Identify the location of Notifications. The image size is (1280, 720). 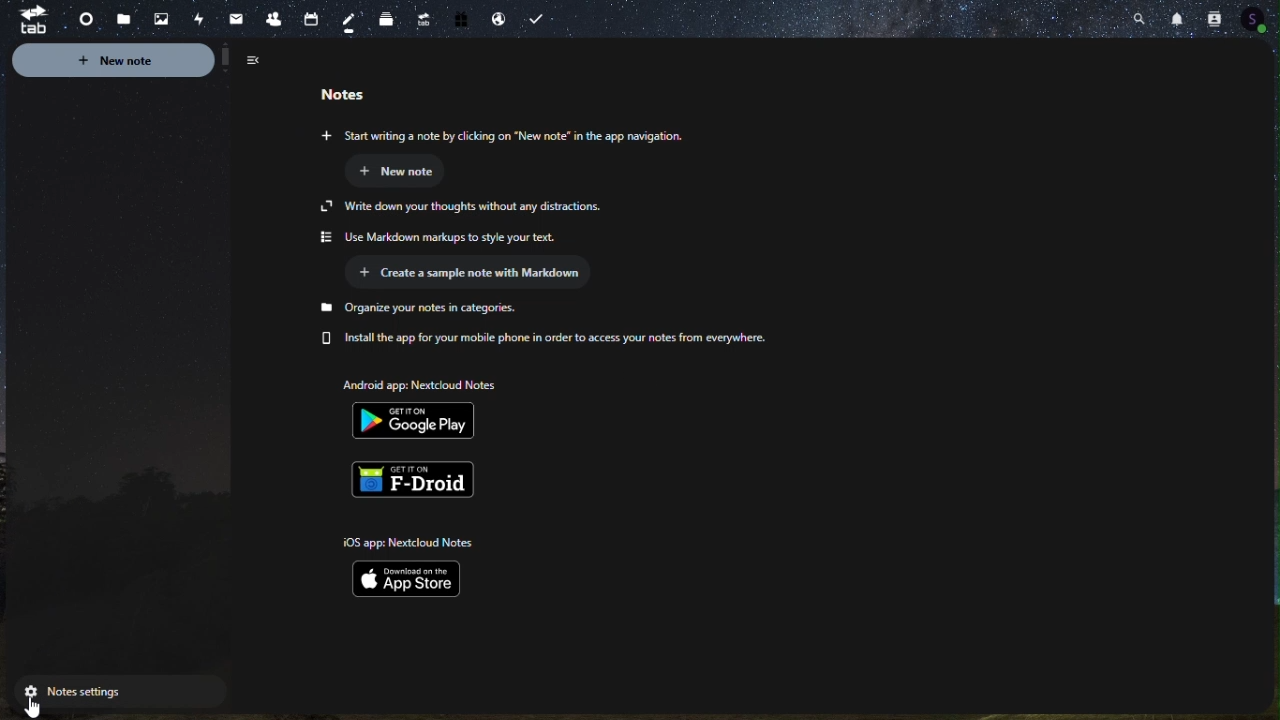
(1177, 16).